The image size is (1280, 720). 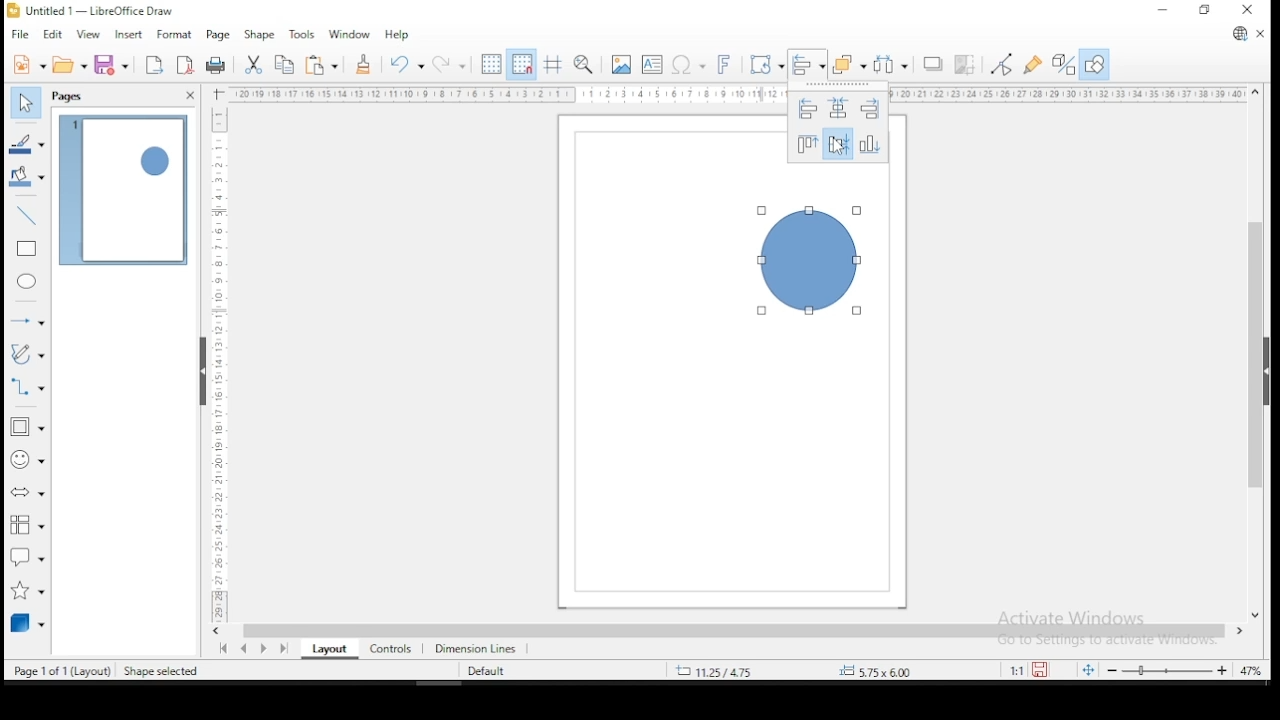 What do you see at coordinates (28, 281) in the screenshot?
I see `ellipse` at bounding box center [28, 281].